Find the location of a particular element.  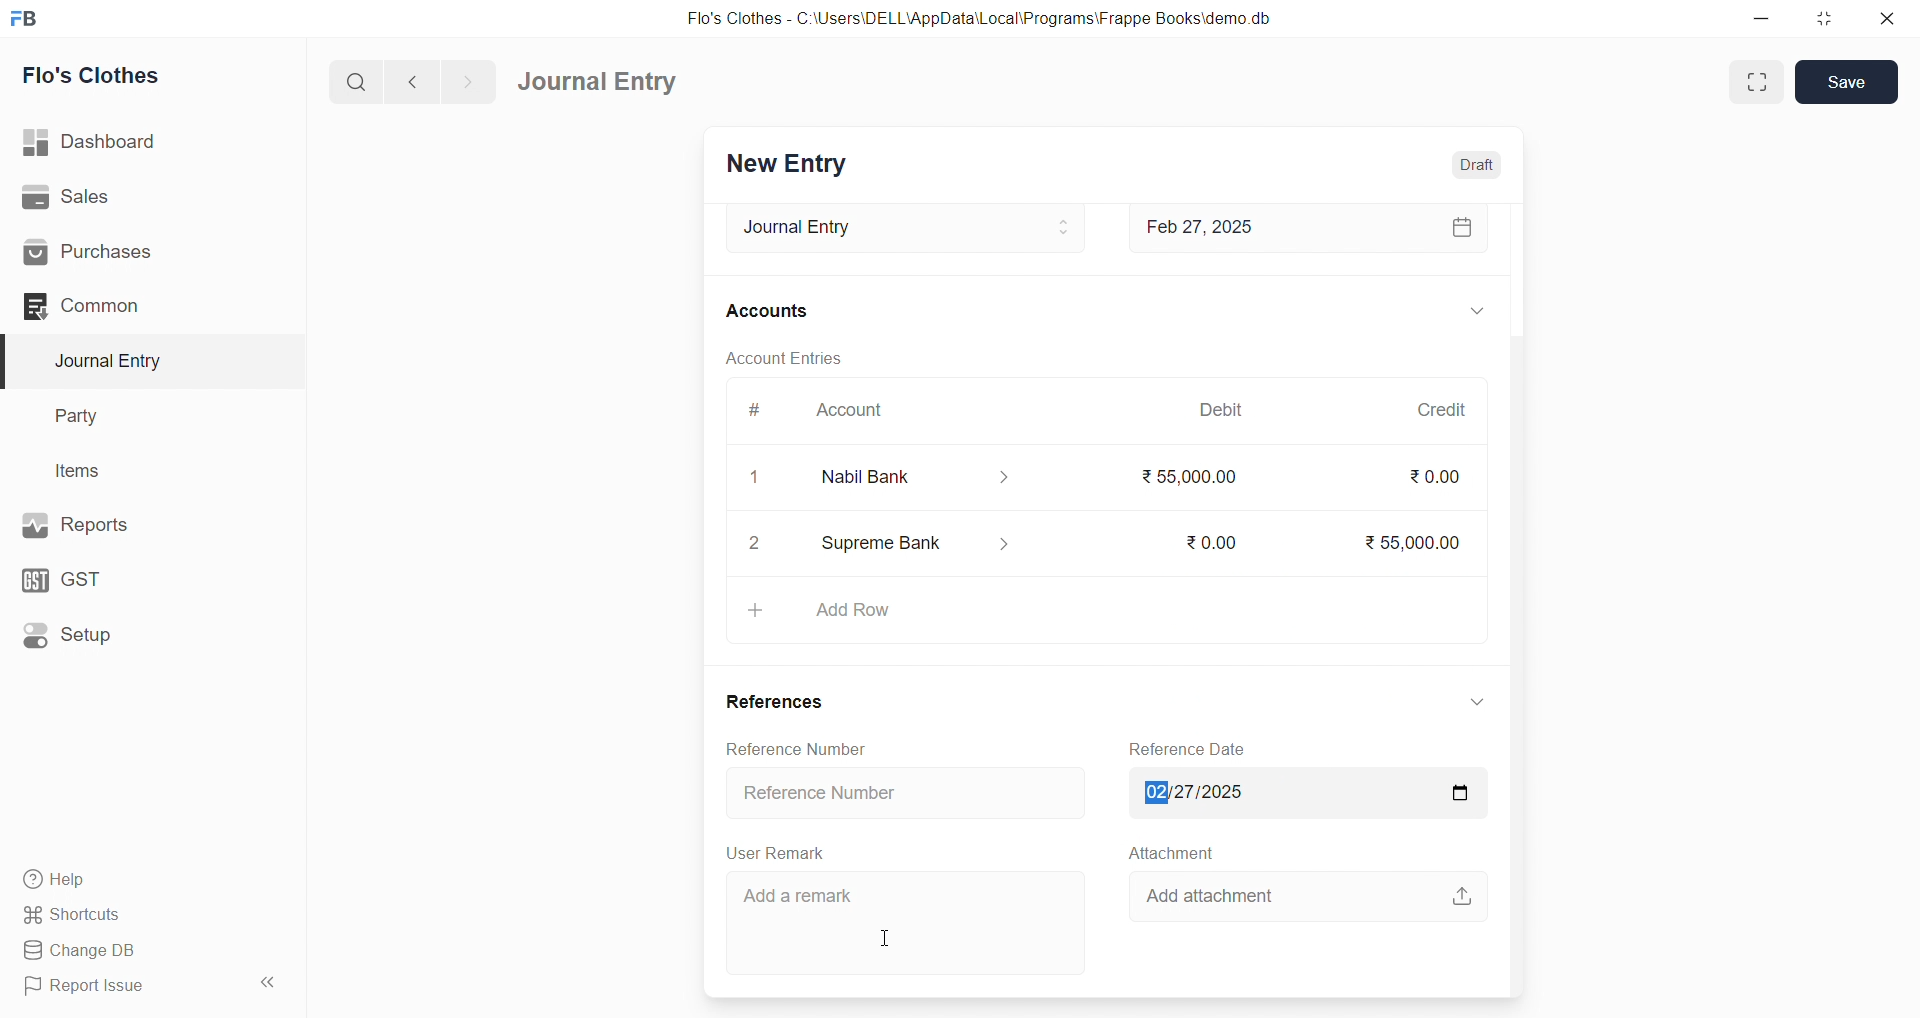

Setup is located at coordinates (115, 638).